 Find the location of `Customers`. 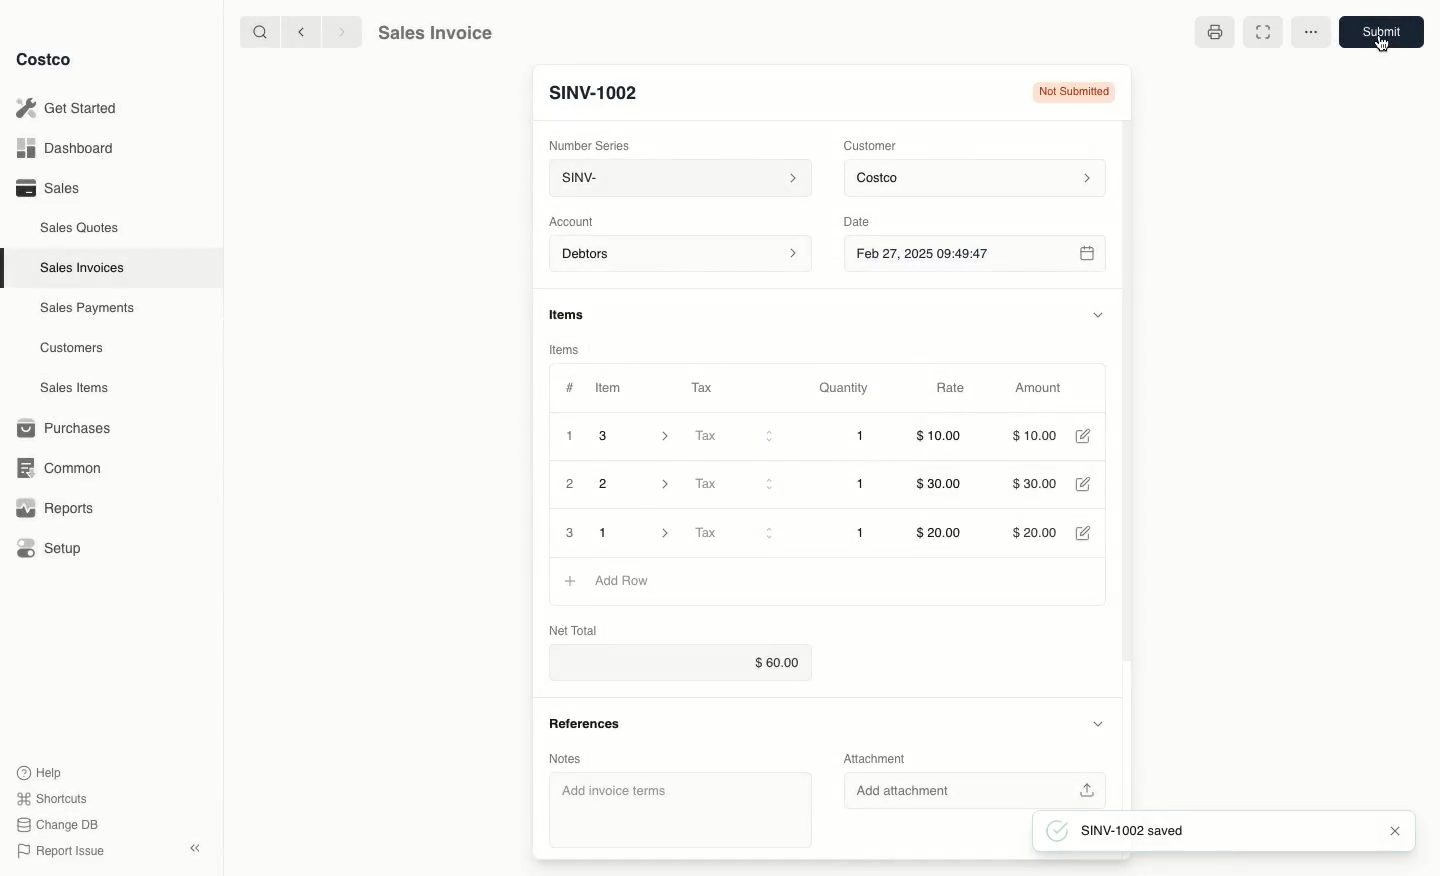

Customers is located at coordinates (75, 348).